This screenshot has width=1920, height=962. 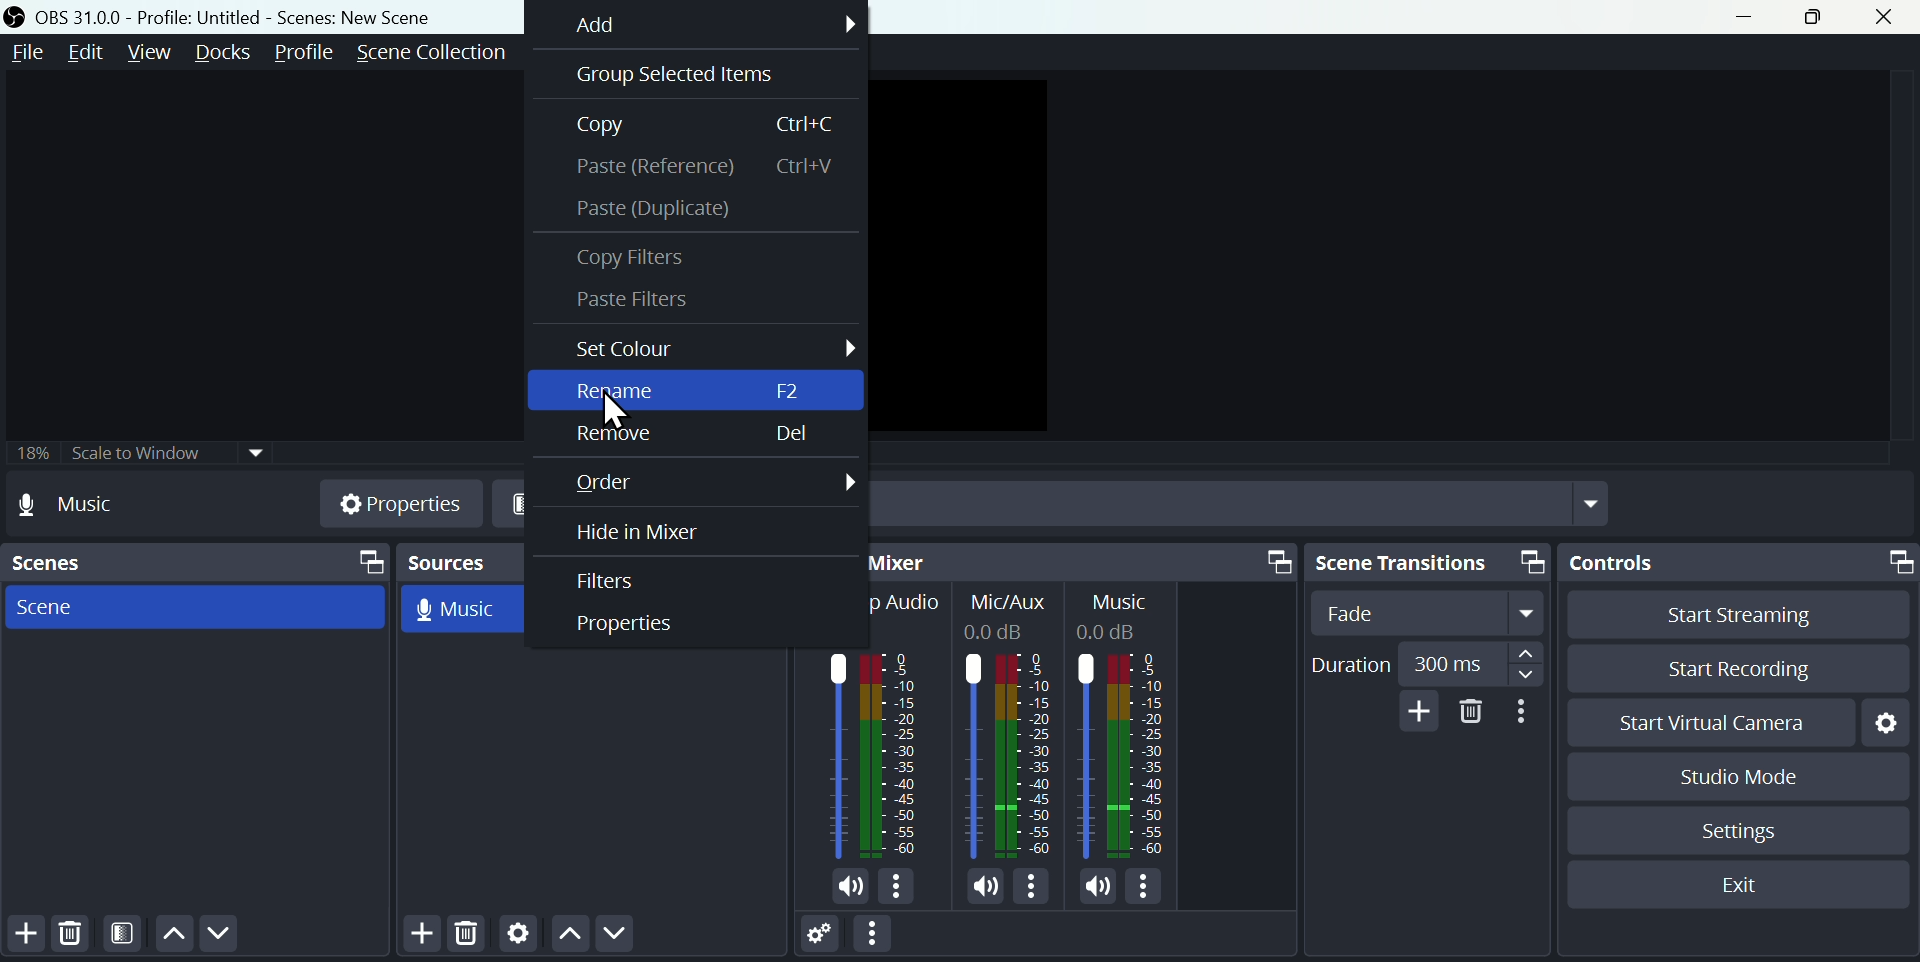 I want to click on Studio mode, so click(x=1742, y=776).